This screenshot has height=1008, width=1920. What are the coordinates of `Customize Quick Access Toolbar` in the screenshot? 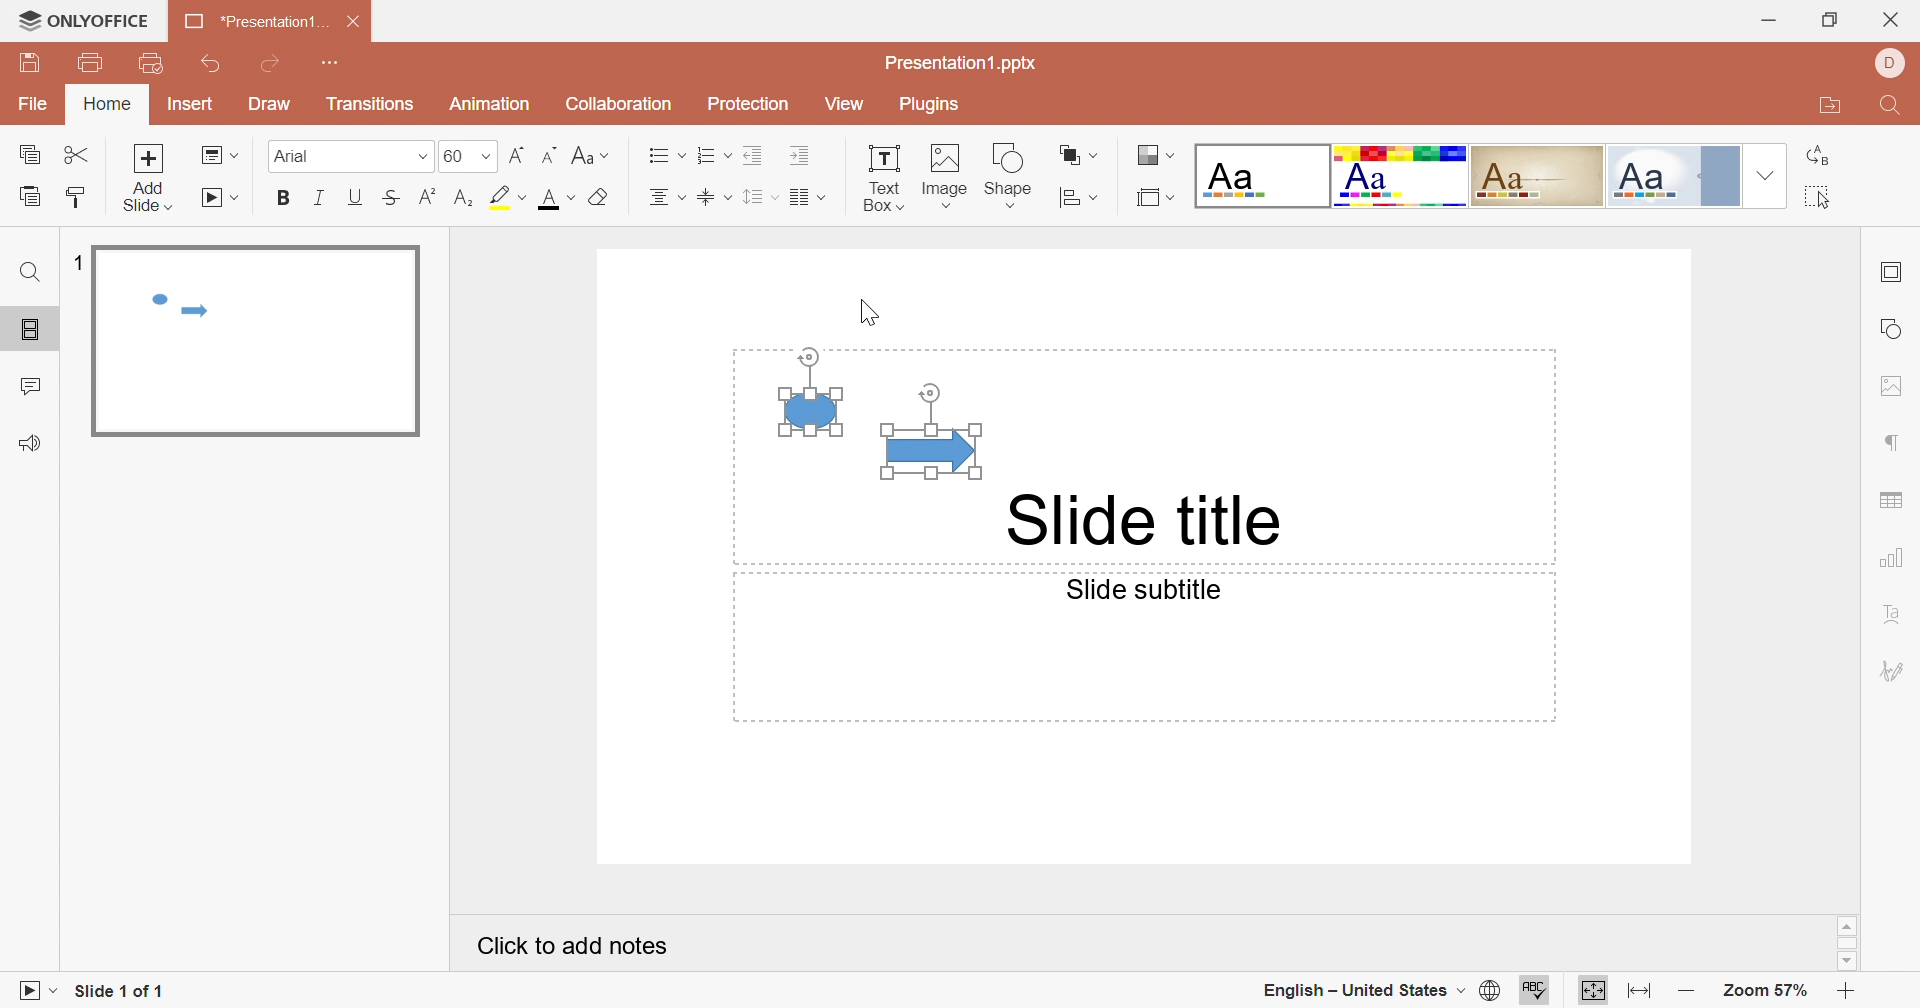 It's located at (331, 63).